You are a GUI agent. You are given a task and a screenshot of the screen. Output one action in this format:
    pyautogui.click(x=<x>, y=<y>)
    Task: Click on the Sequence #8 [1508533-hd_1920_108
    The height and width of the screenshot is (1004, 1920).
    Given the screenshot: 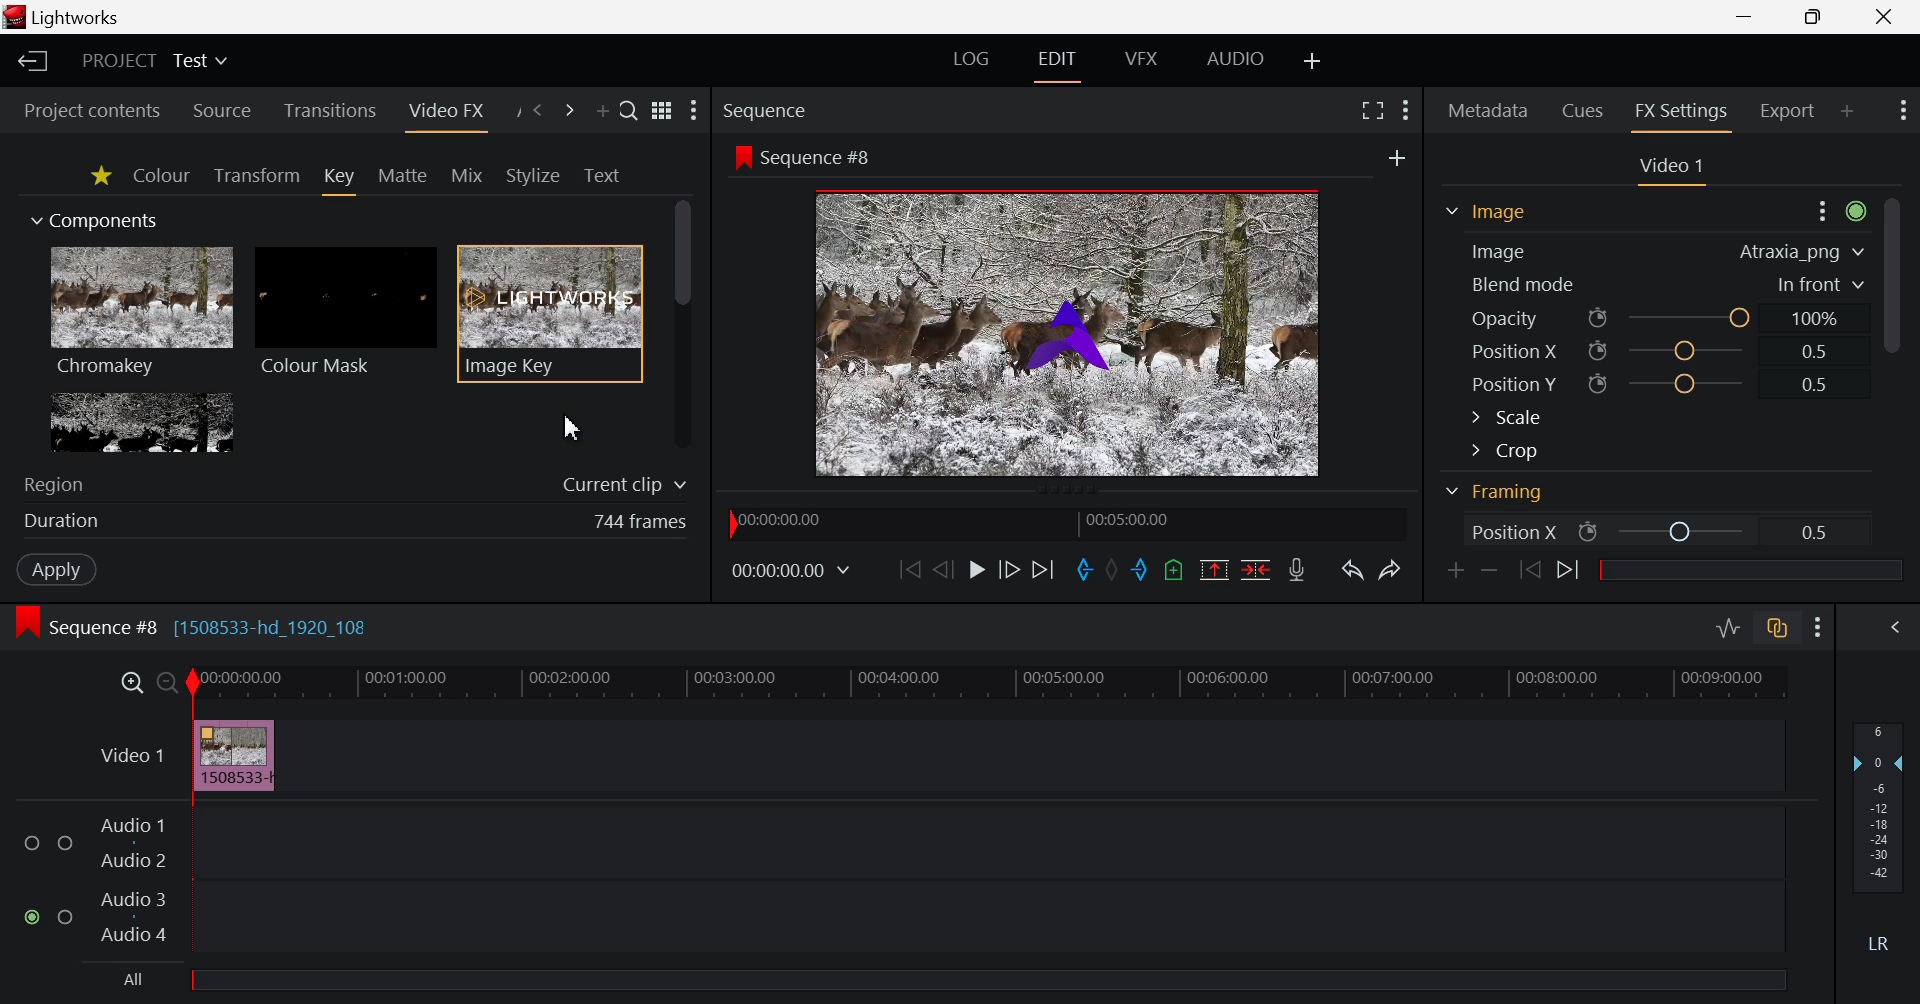 What is the action you would take?
    pyautogui.click(x=195, y=624)
    